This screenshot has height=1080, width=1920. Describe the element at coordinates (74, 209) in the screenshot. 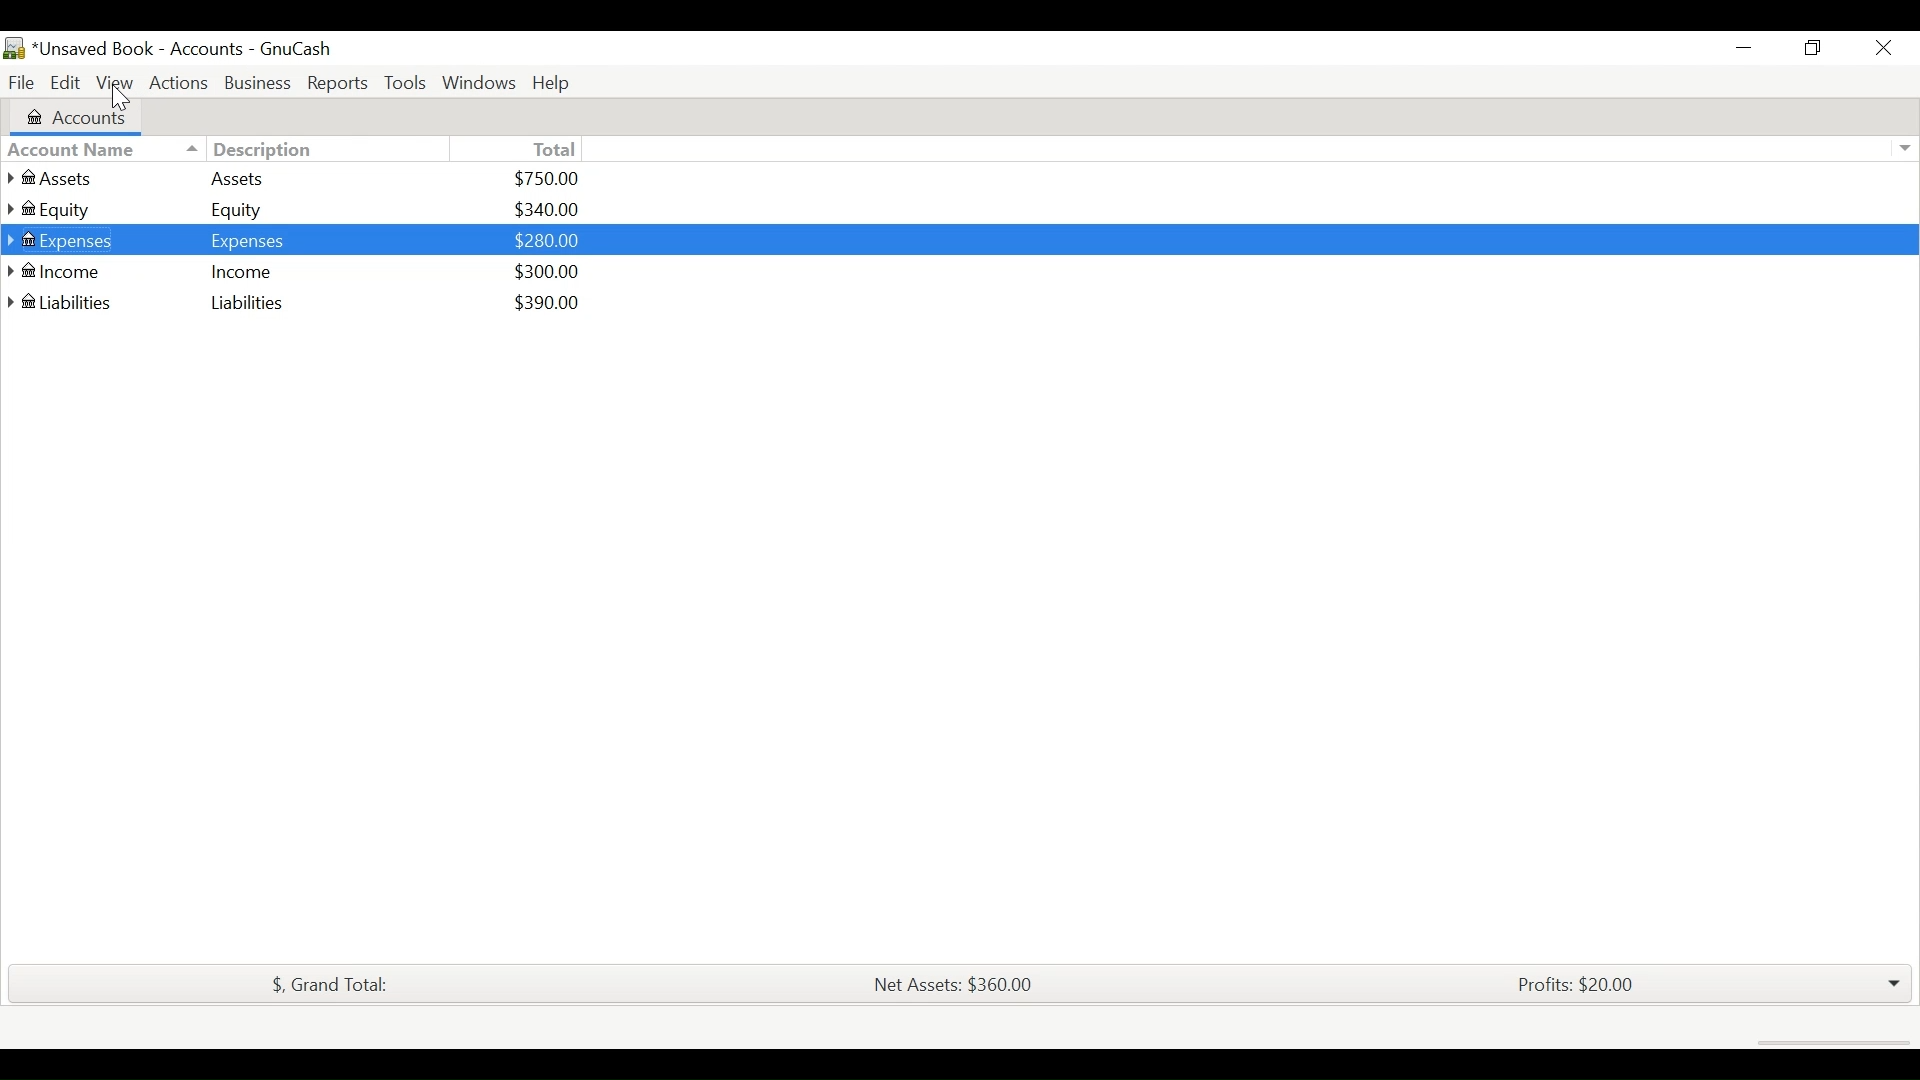

I see `Equity` at that location.